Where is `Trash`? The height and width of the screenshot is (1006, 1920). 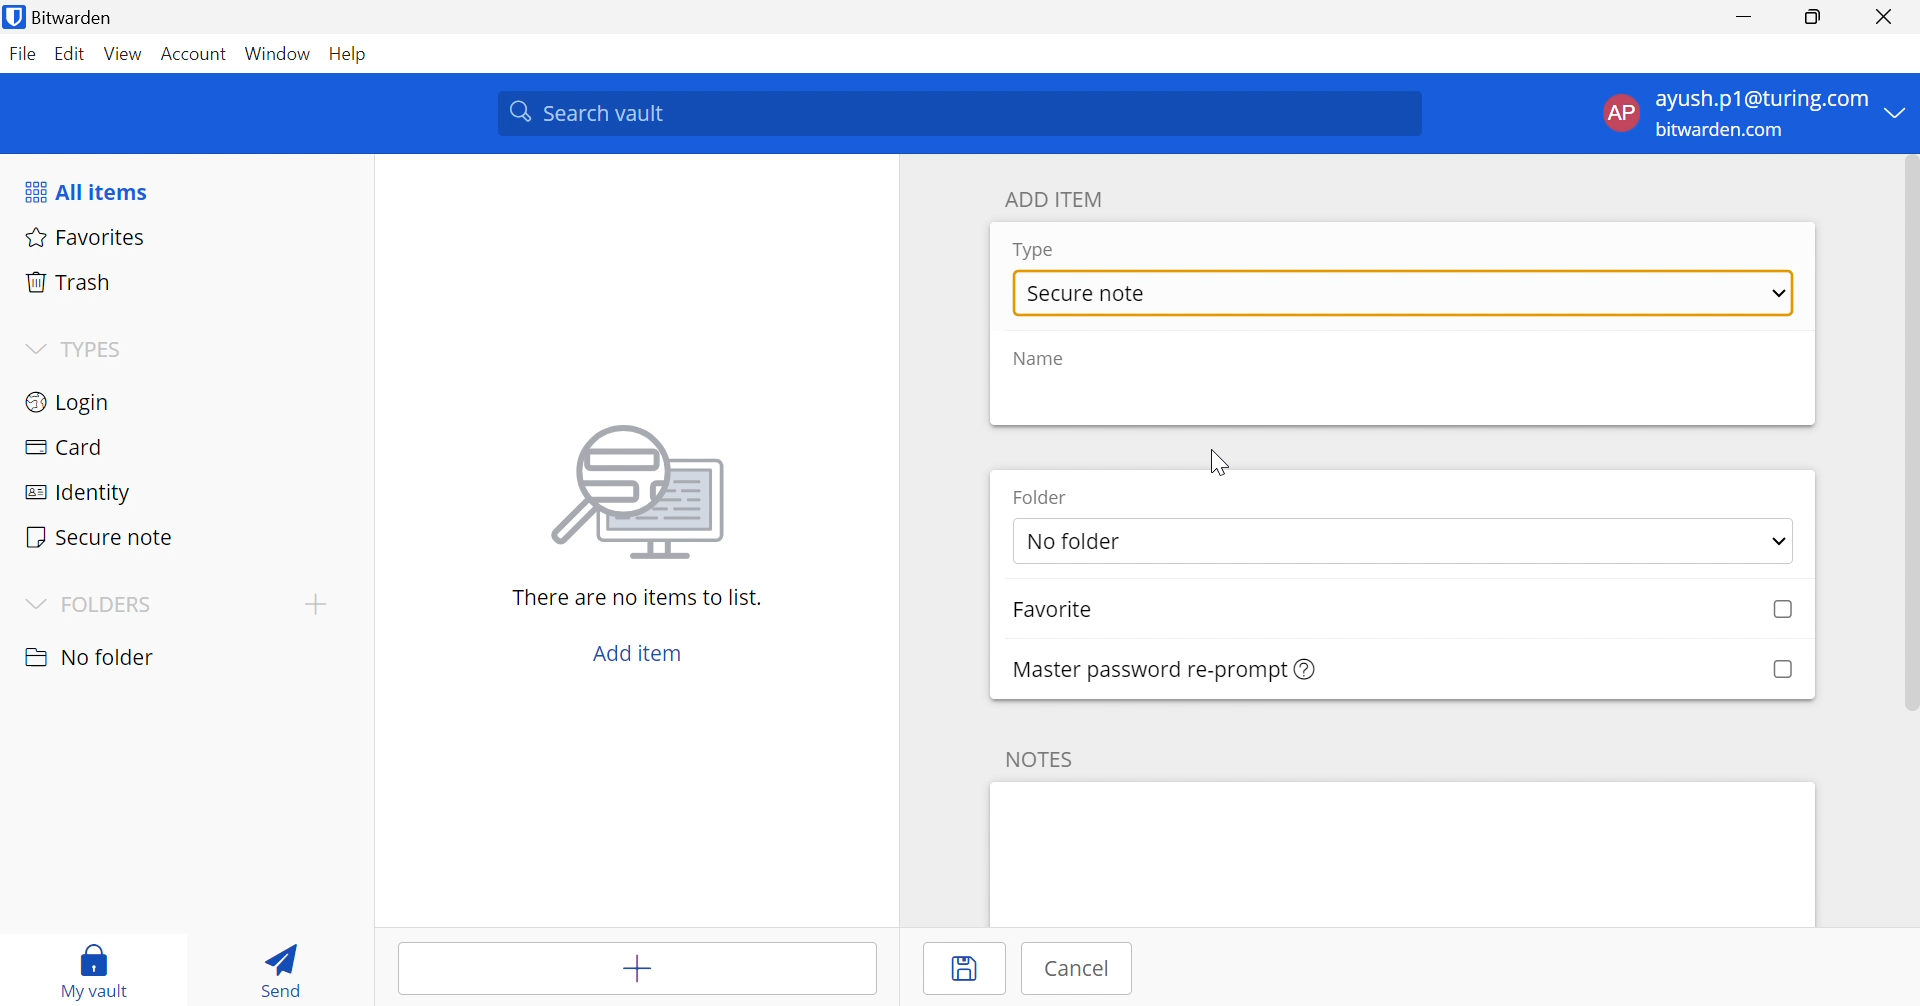
Trash is located at coordinates (187, 281).